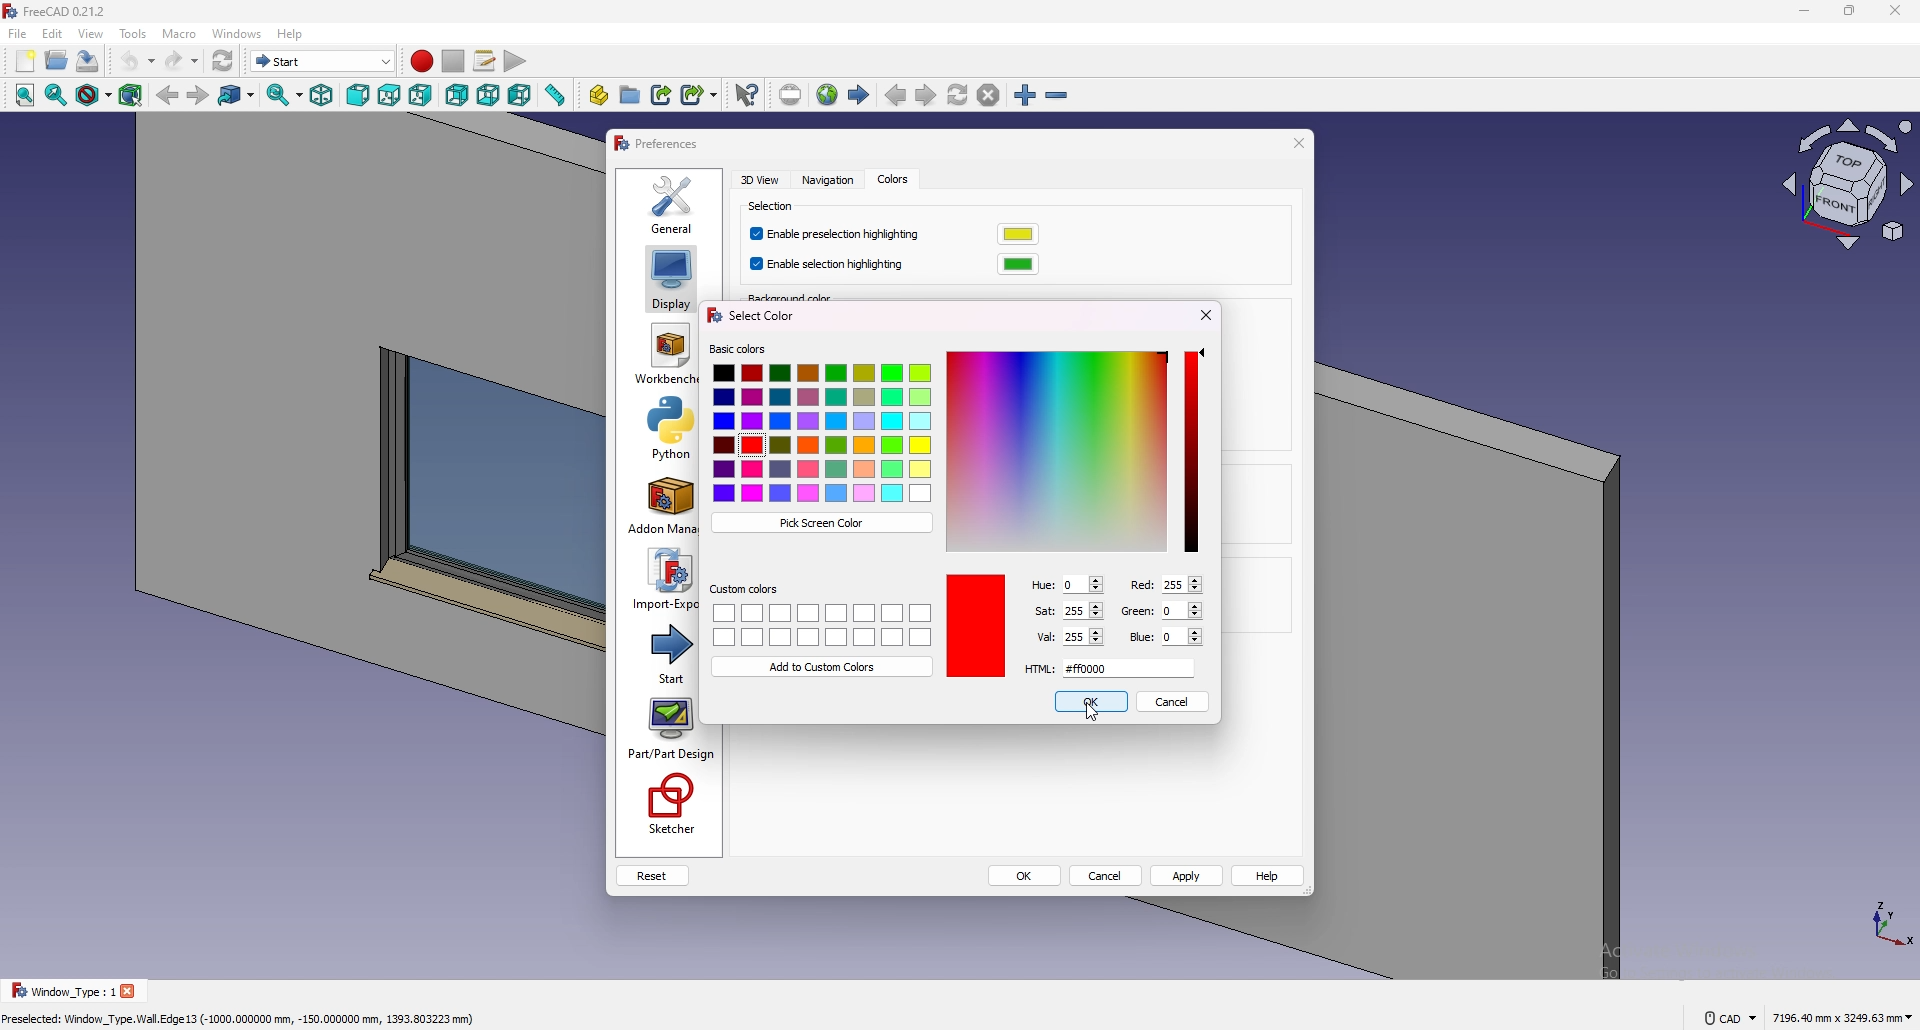  What do you see at coordinates (860, 95) in the screenshot?
I see `start page` at bounding box center [860, 95].